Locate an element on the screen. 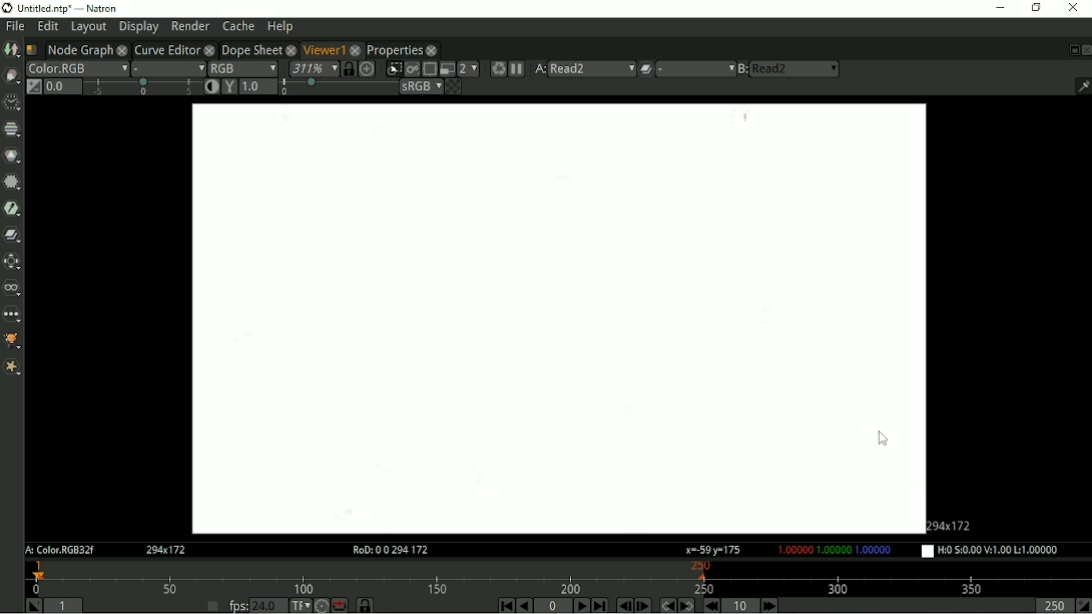 The image size is (1092, 614). Layout is located at coordinates (88, 27).